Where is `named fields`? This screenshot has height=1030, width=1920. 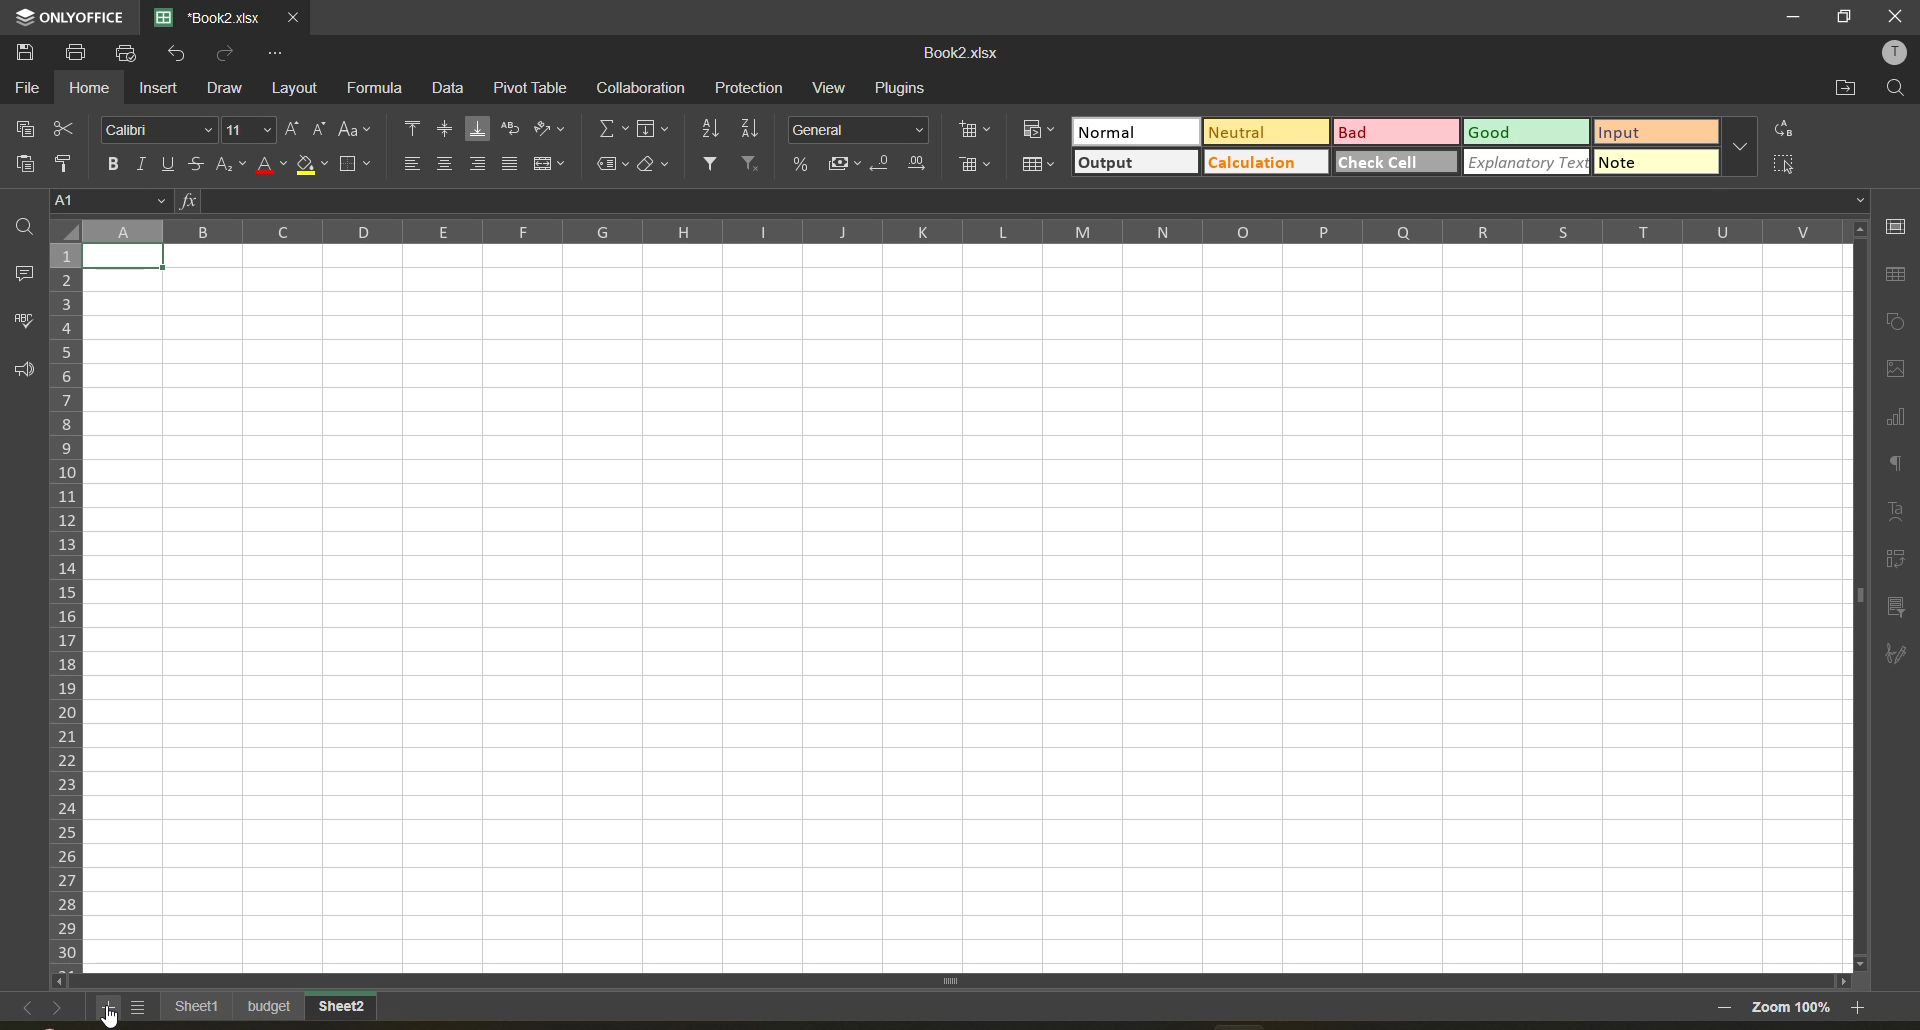 named fields is located at coordinates (608, 163).